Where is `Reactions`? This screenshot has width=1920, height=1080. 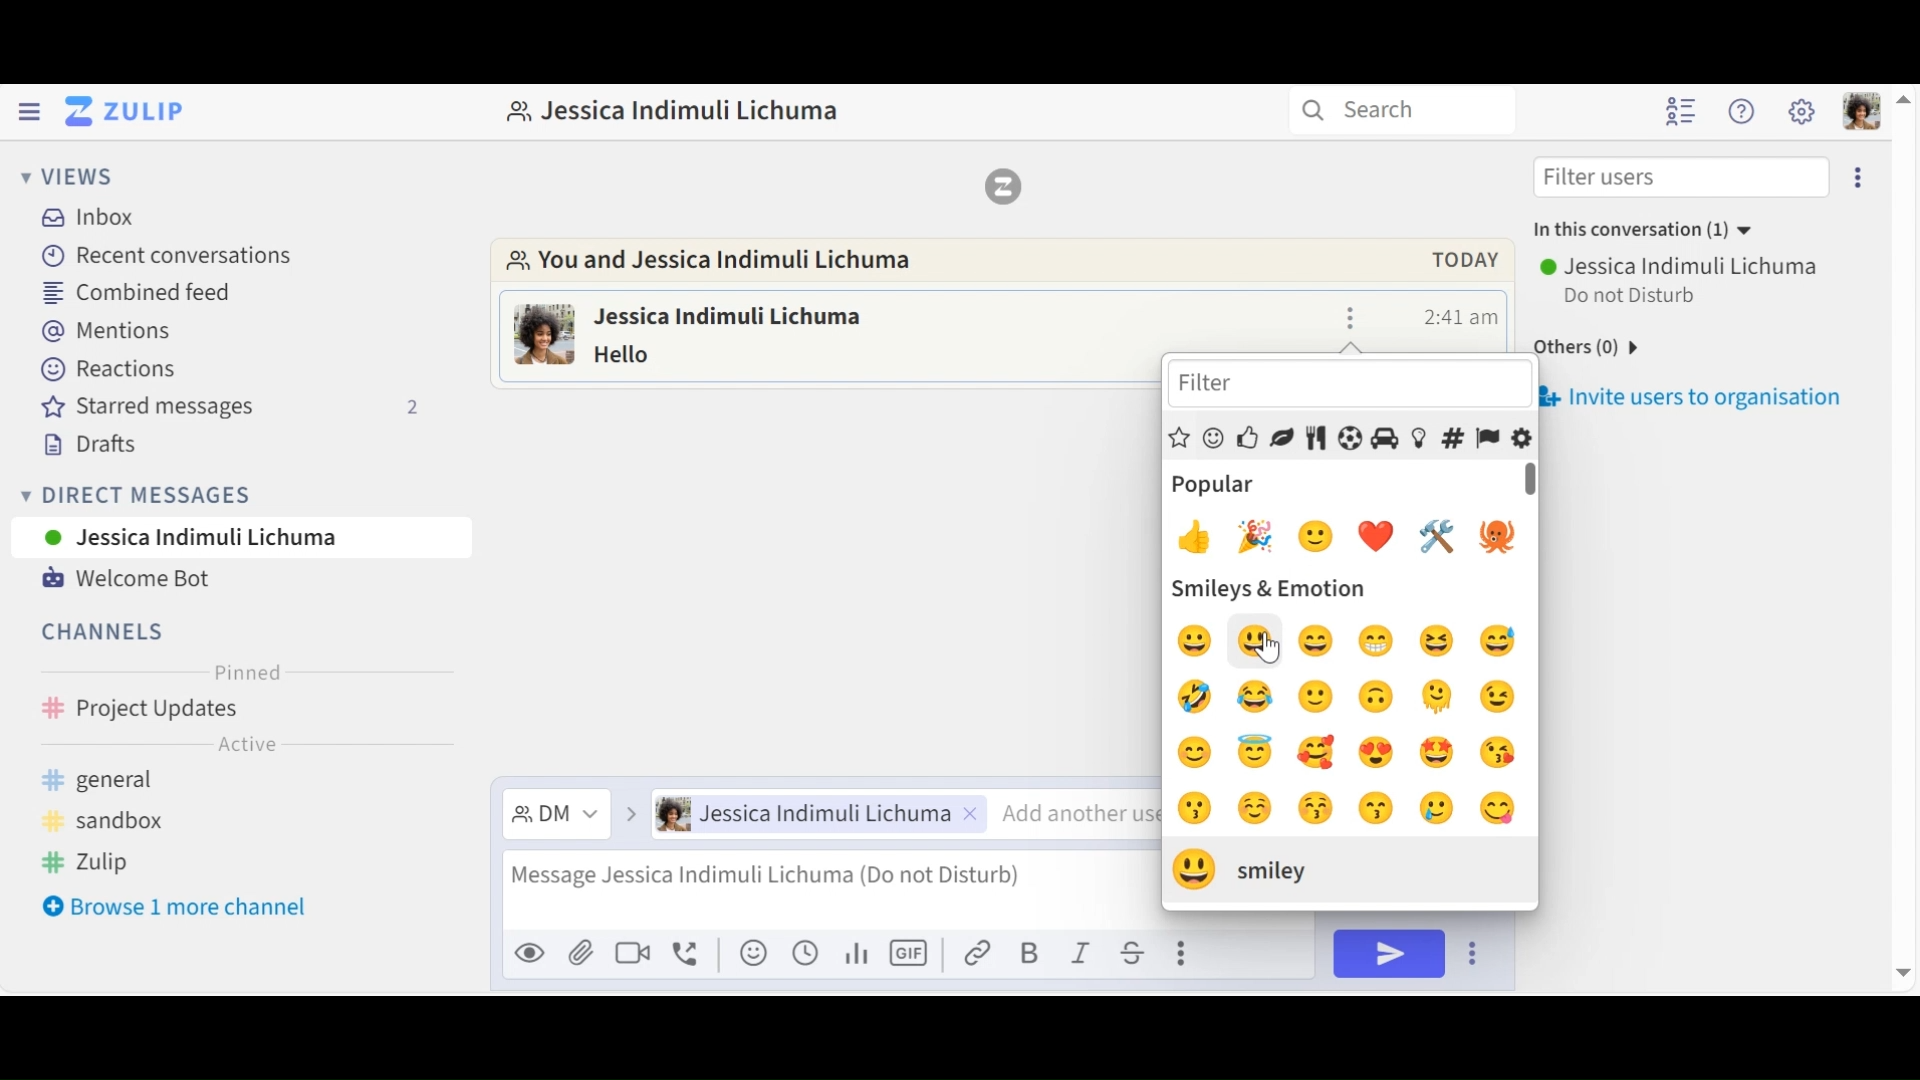
Reactions is located at coordinates (105, 370).